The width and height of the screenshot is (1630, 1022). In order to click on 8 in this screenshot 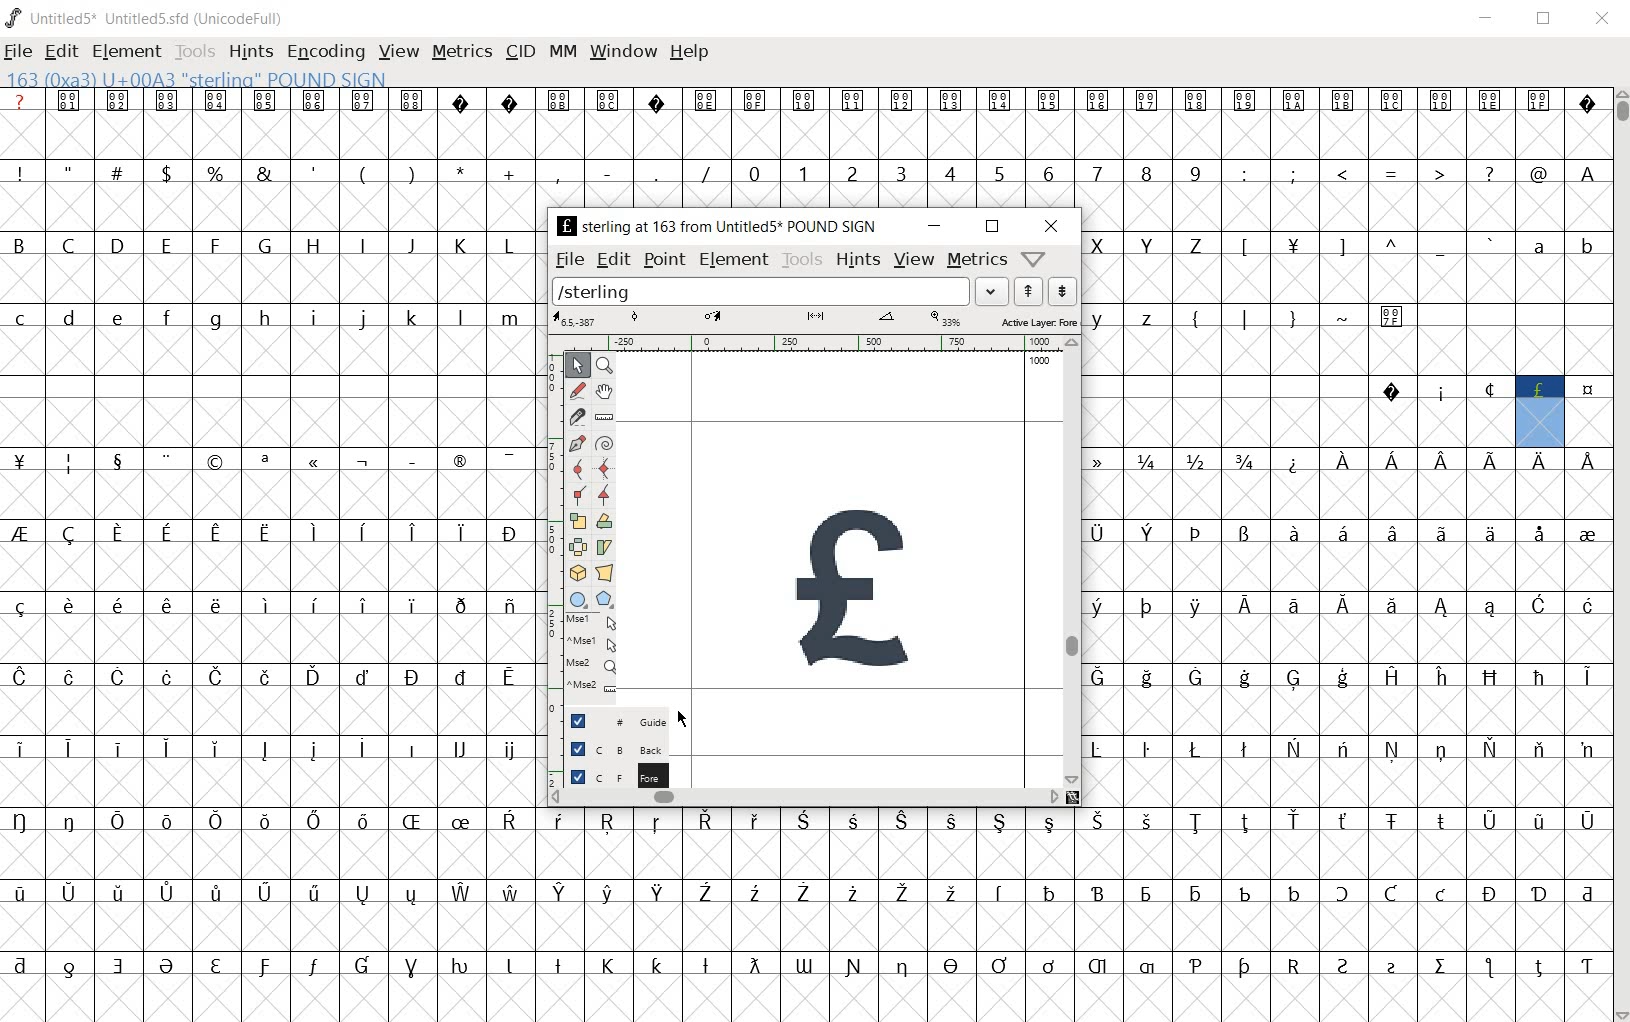, I will do `click(1145, 174)`.